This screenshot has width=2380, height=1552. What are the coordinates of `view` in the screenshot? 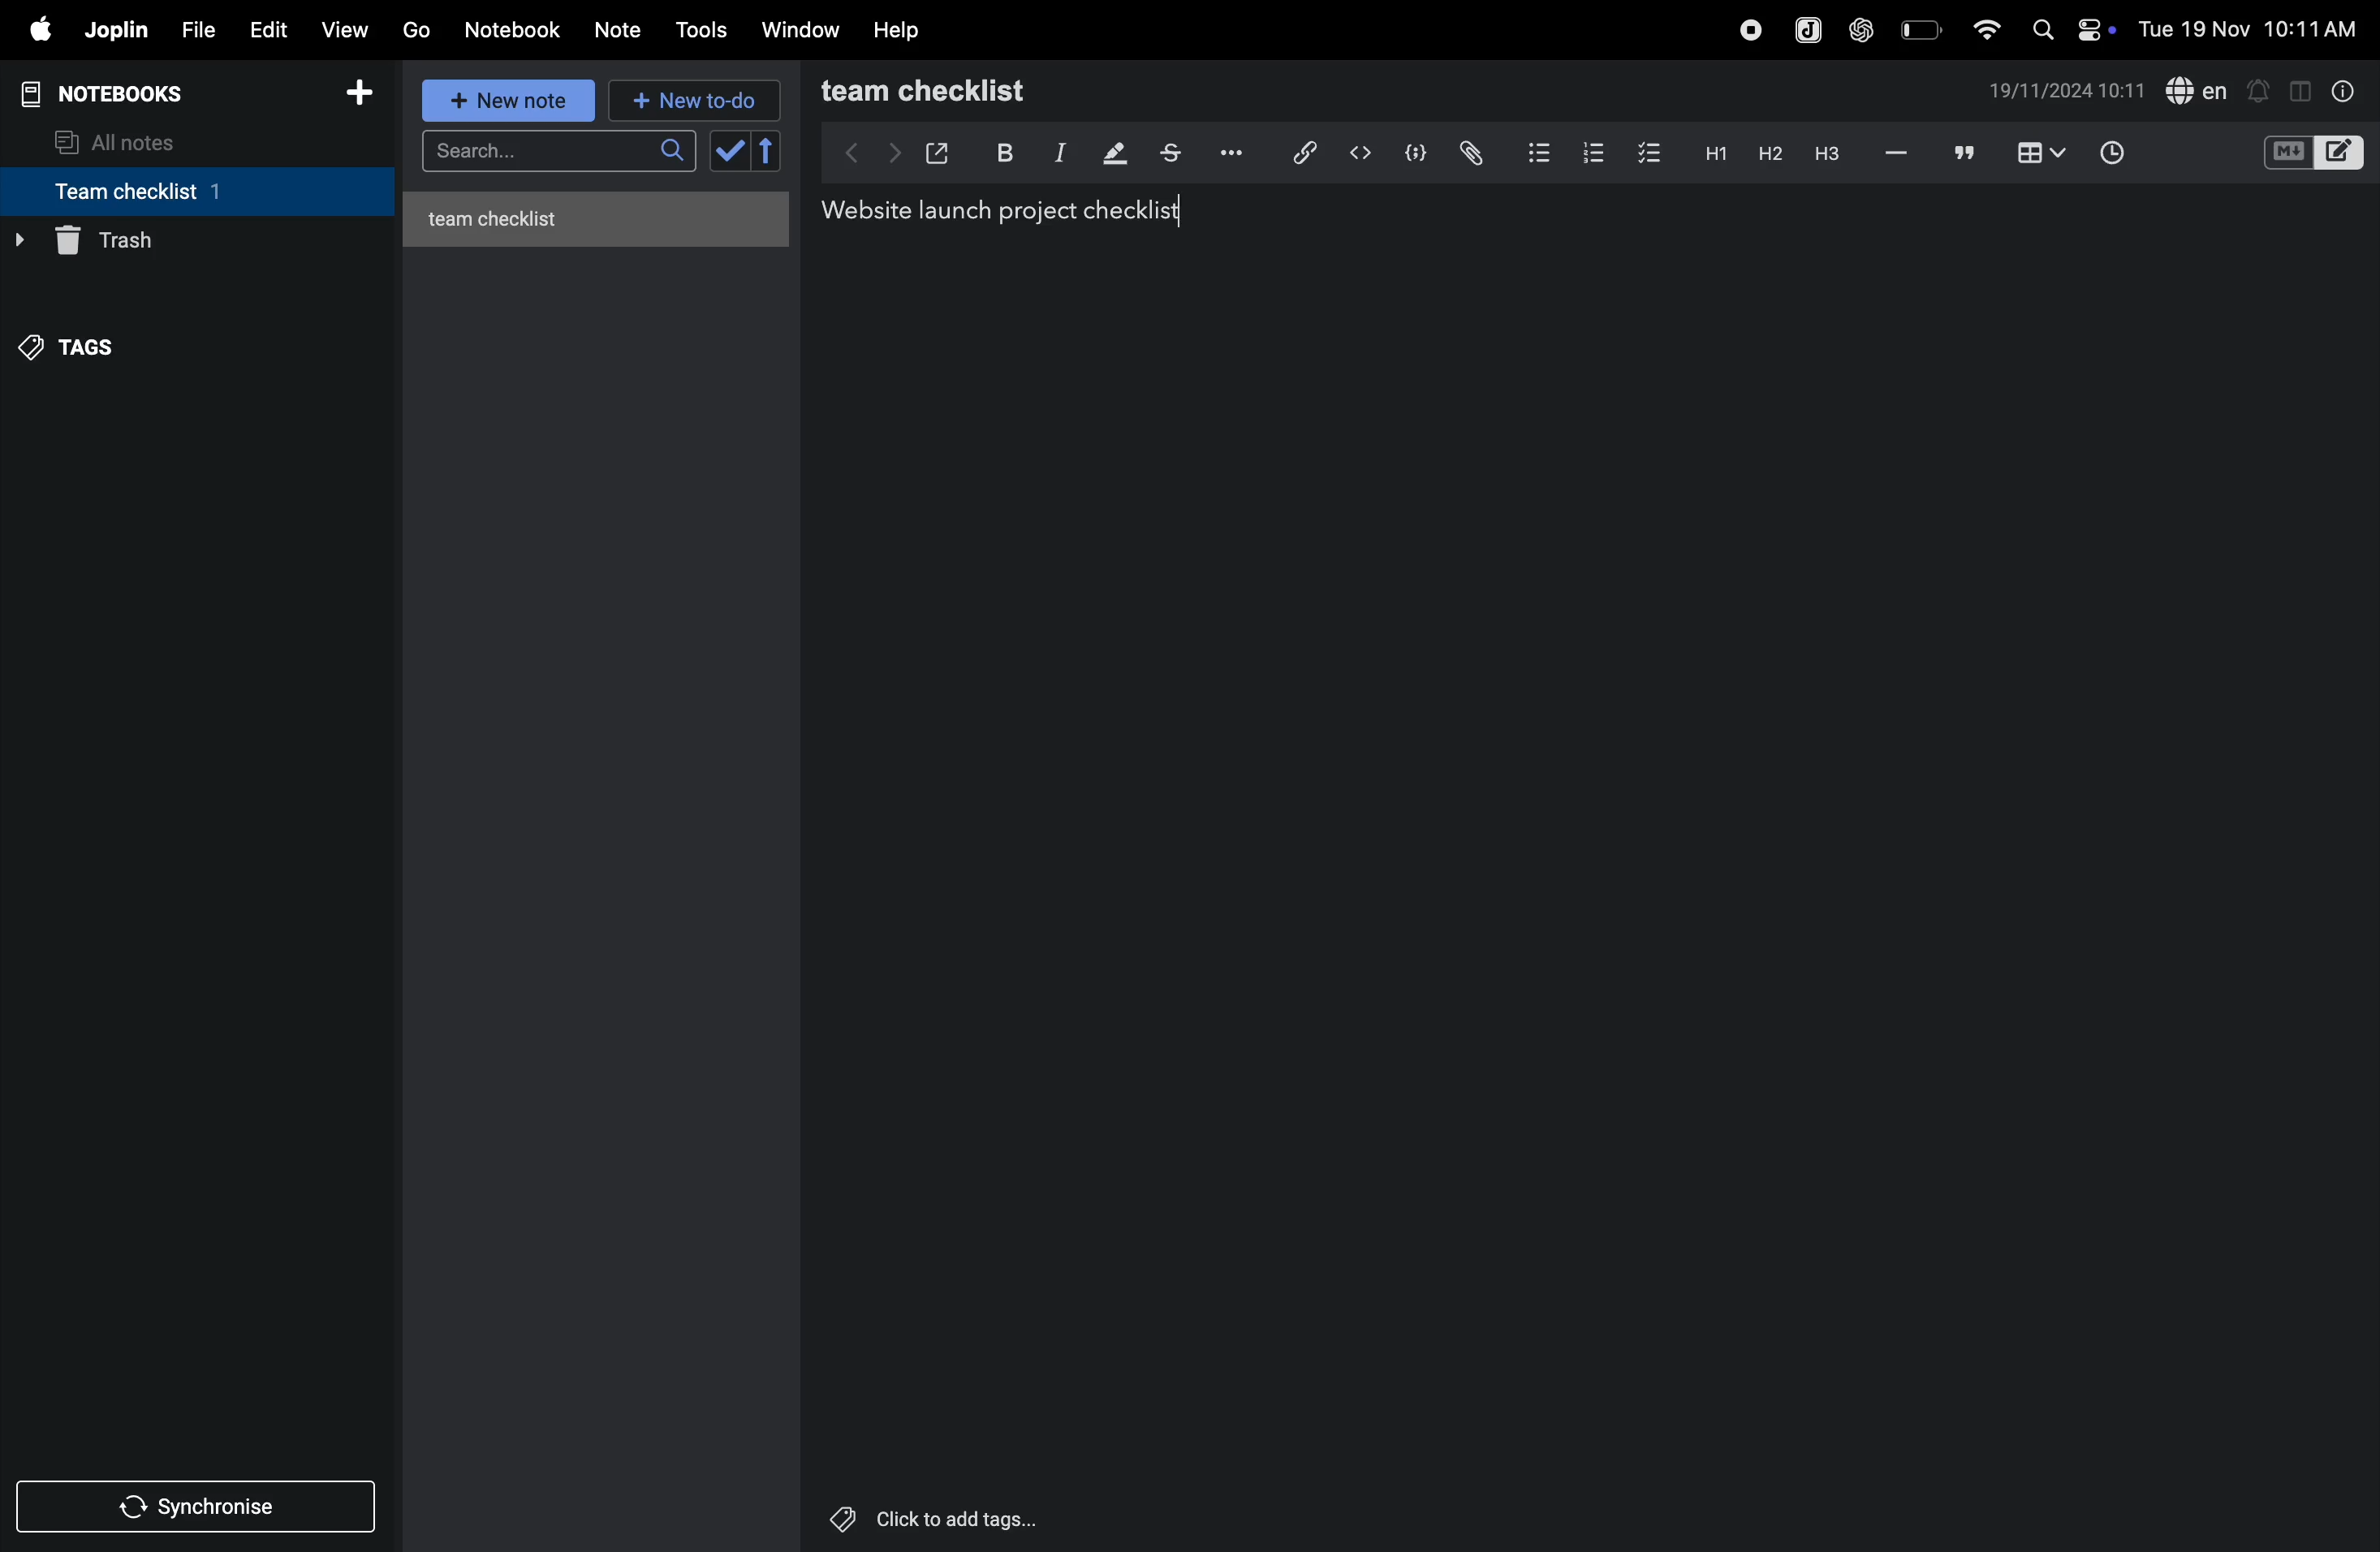 It's located at (349, 27).